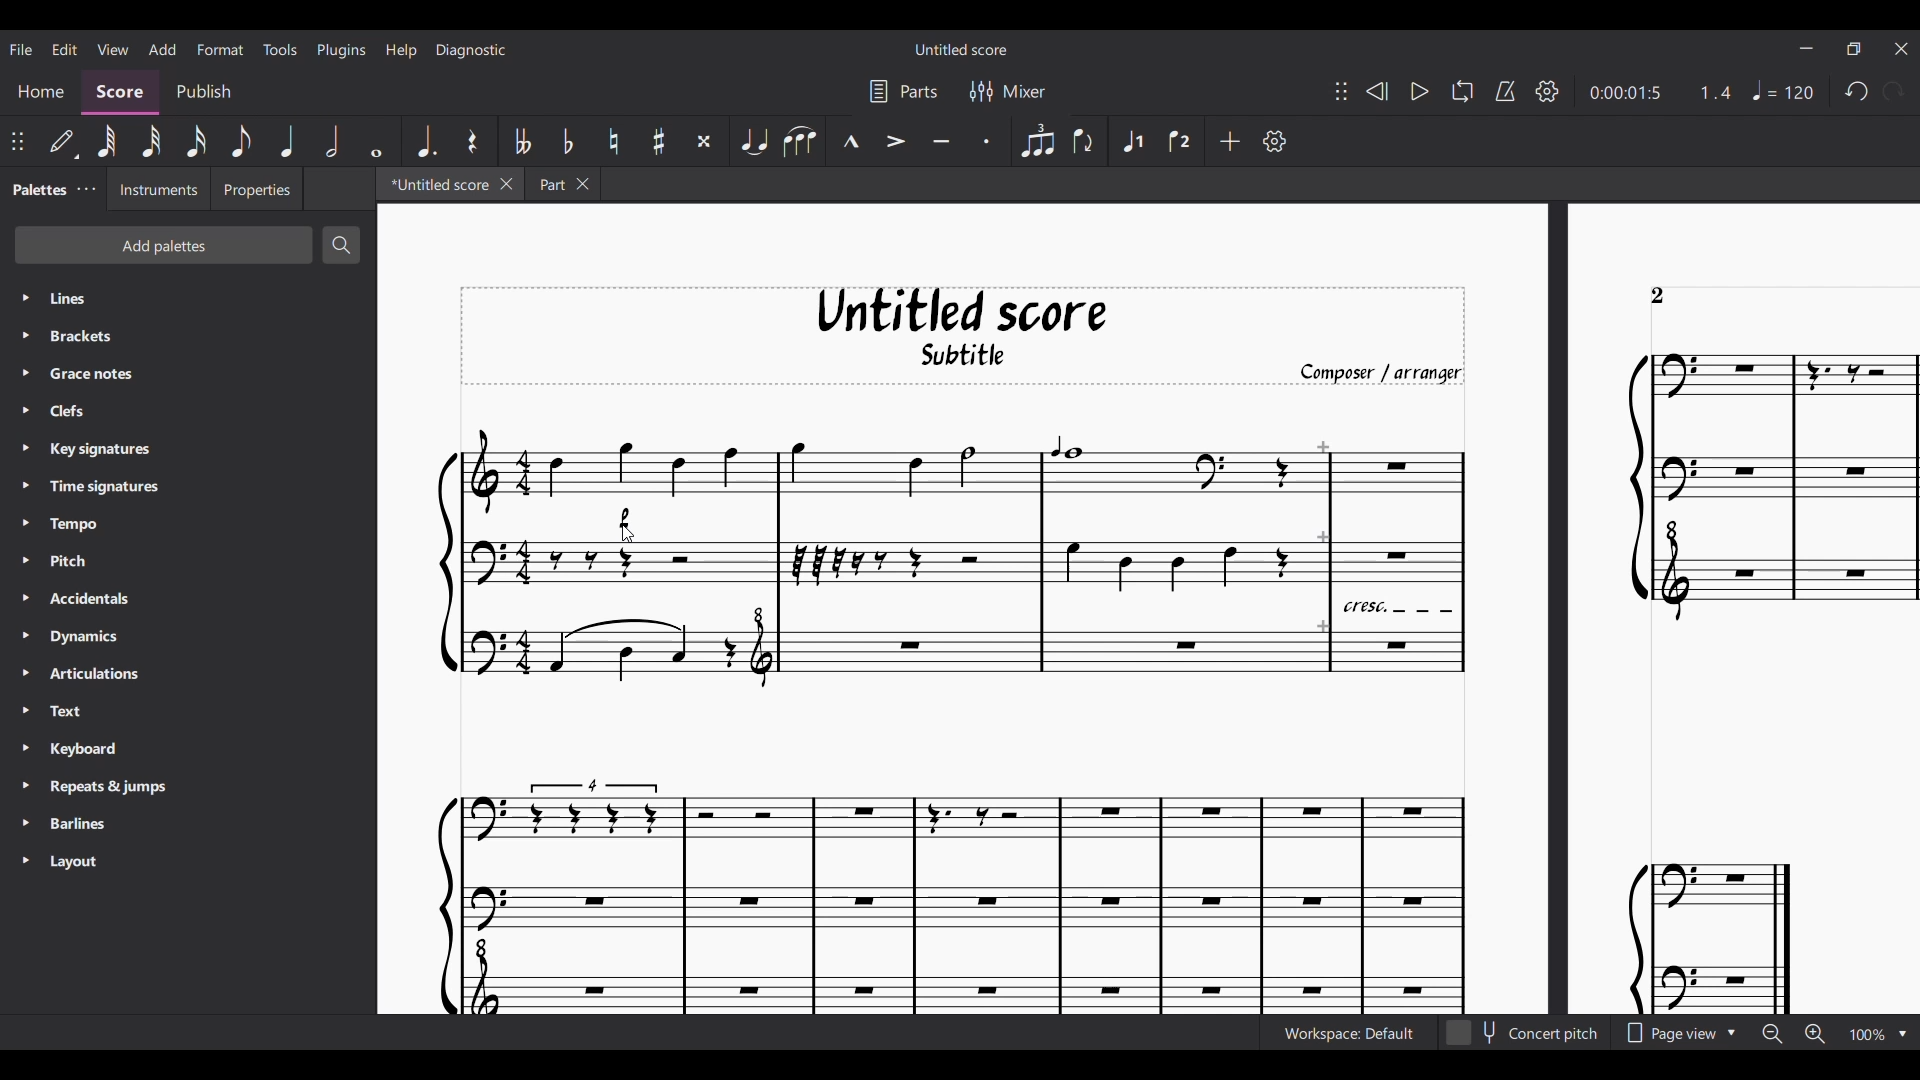 This screenshot has height=1080, width=1920. I want to click on Play, so click(1420, 91).